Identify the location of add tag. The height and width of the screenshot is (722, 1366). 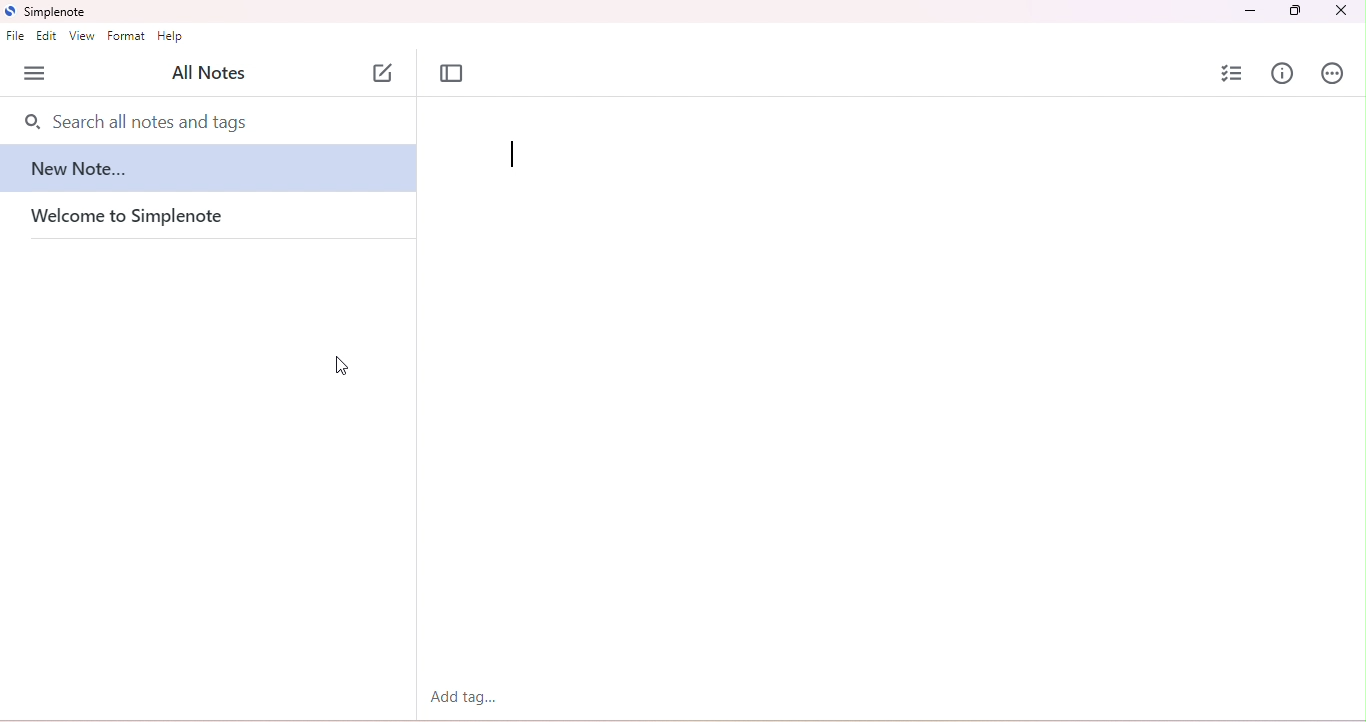
(463, 697).